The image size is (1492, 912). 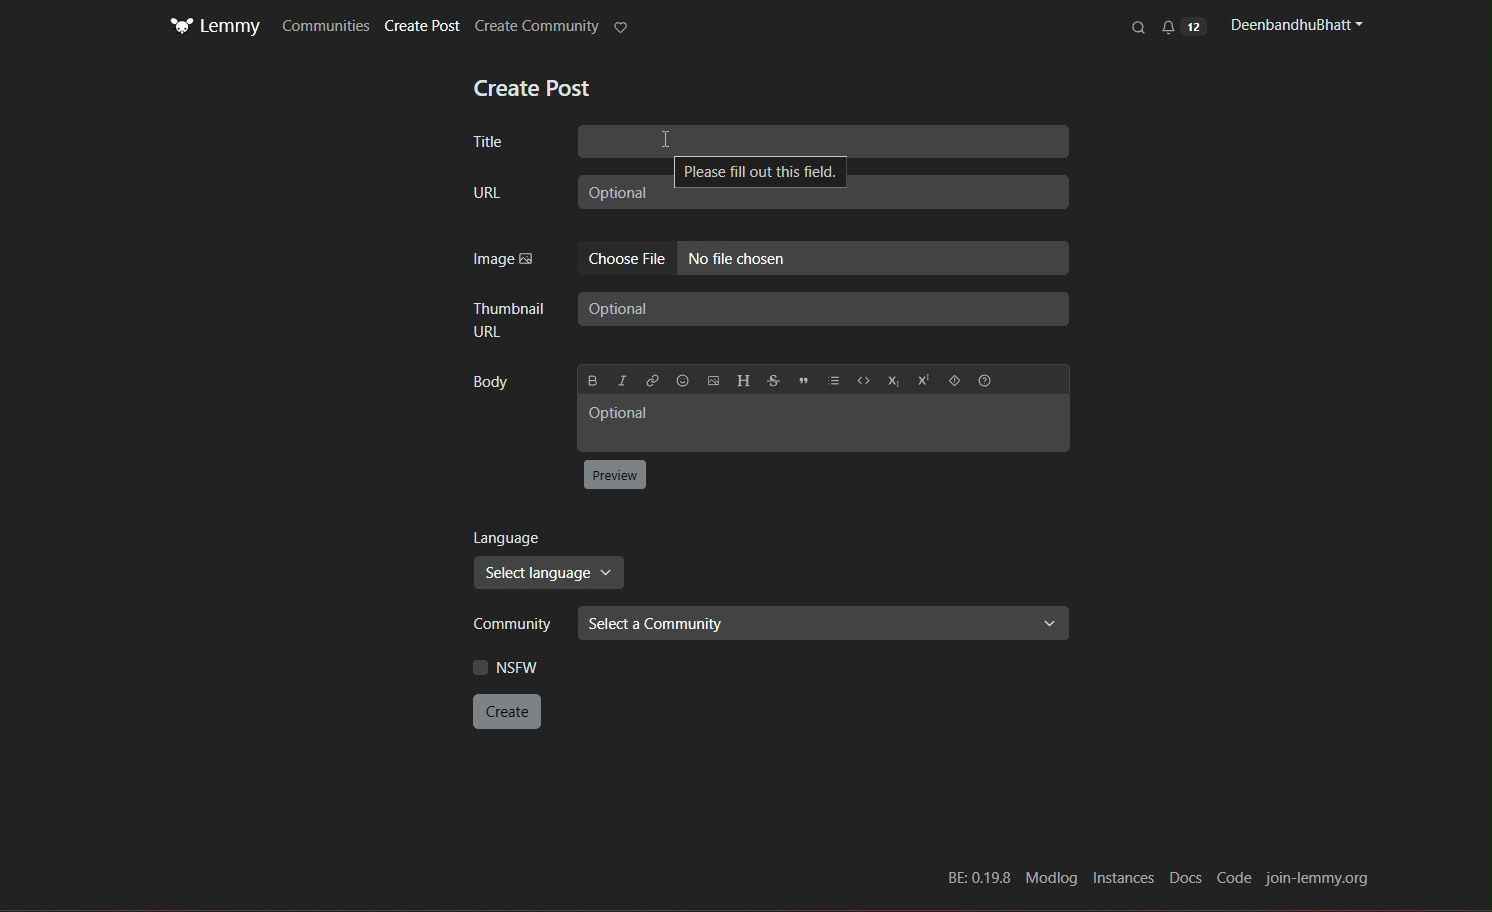 What do you see at coordinates (326, 25) in the screenshot?
I see `Communities` at bounding box center [326, 25].